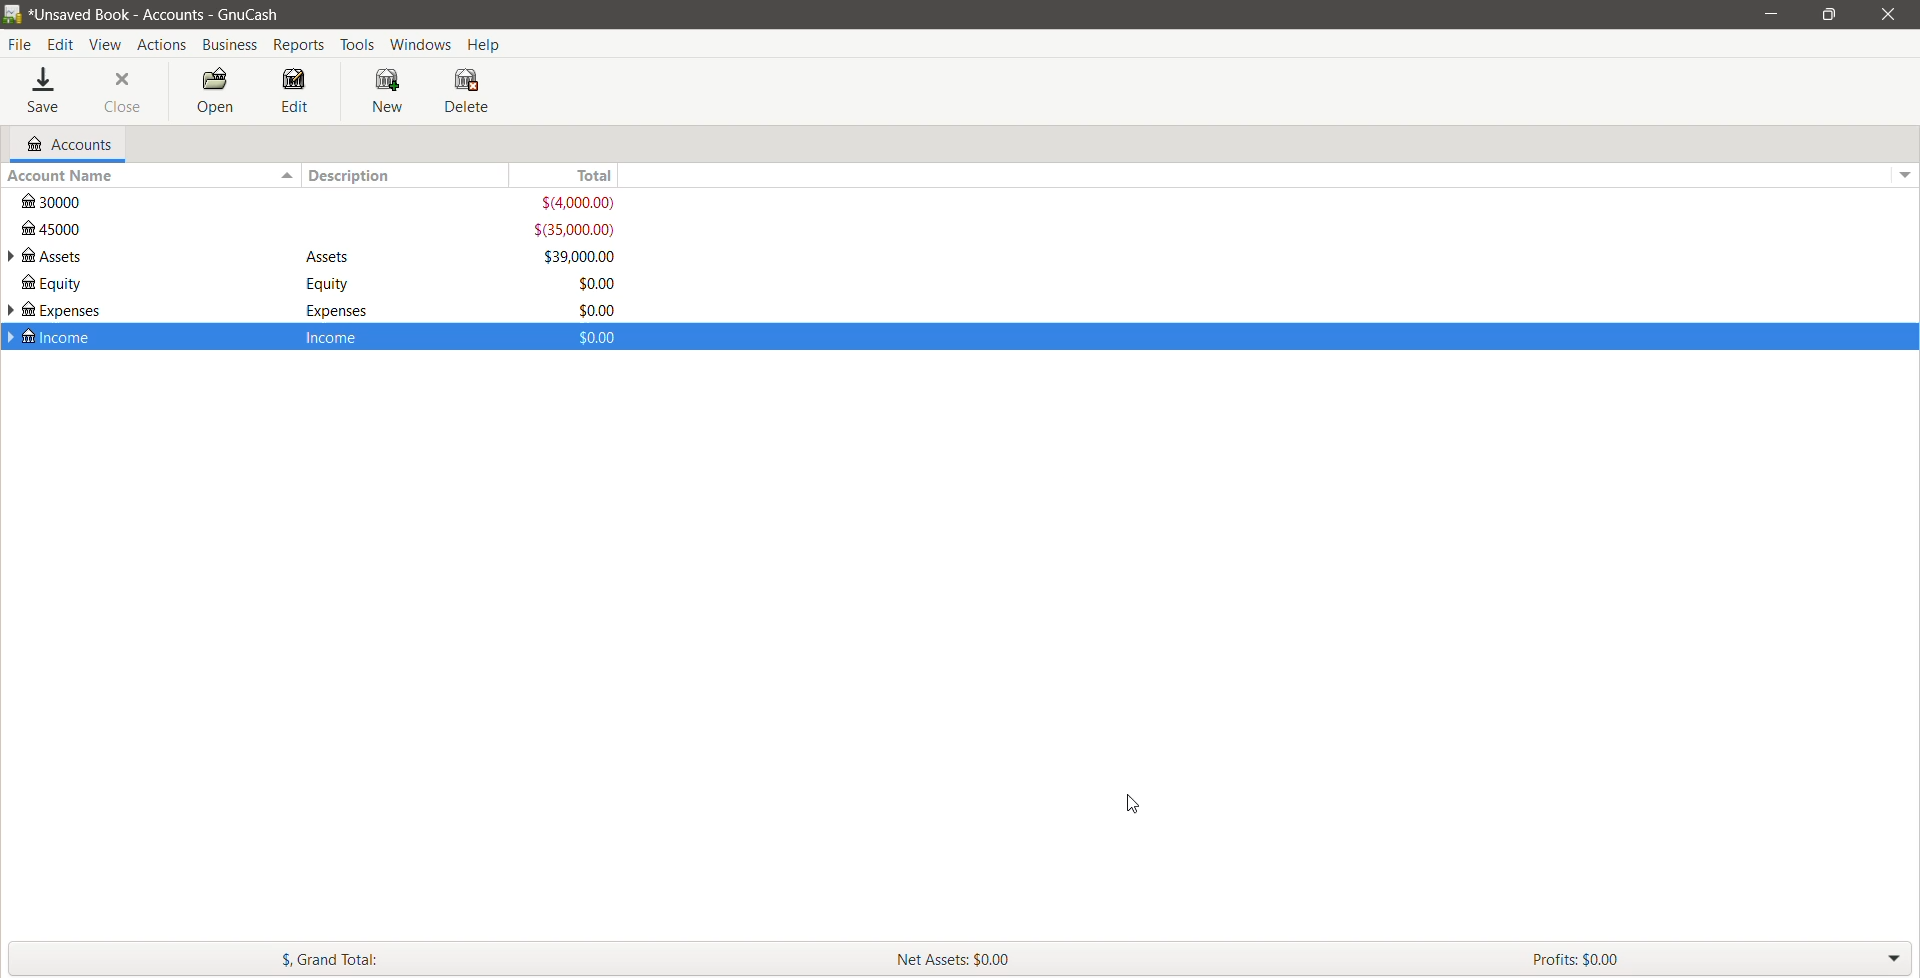 The width and height of the screenshot is (1920, 978). I want to click on Current Book Name - Accounts - Application Name, so click(169, 14).